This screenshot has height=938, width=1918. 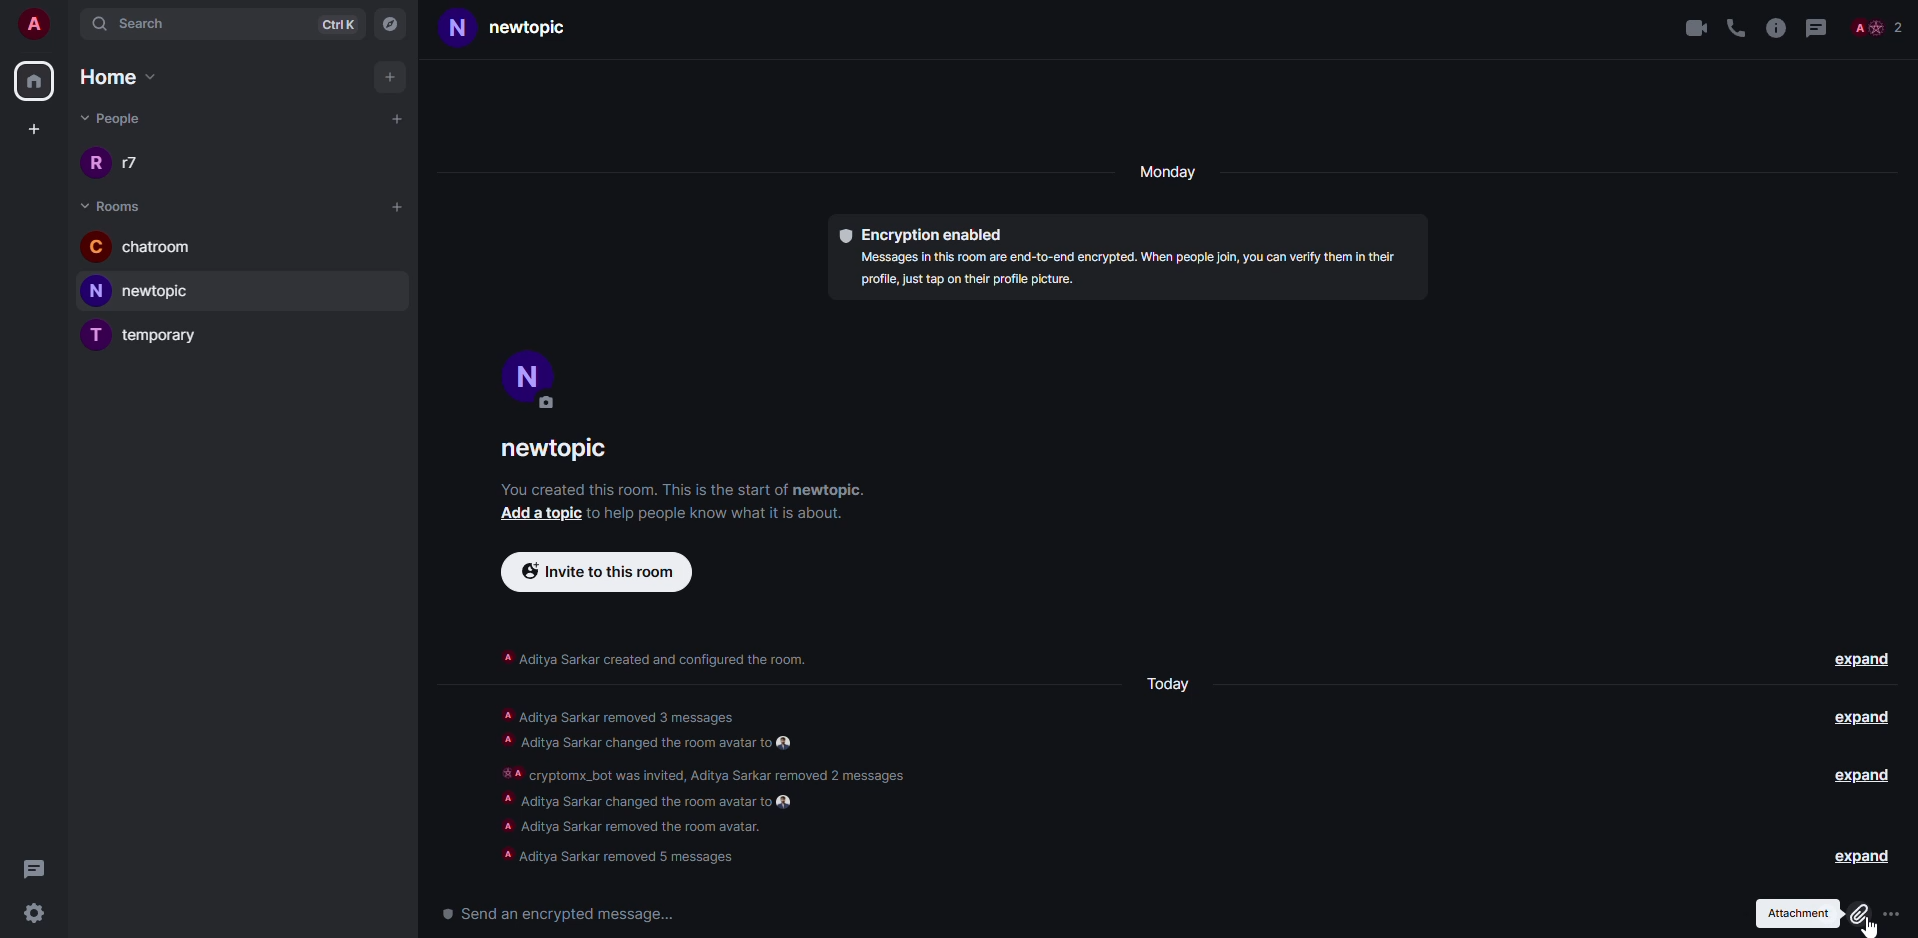 I want to click on add, so click(x=398, y=115).